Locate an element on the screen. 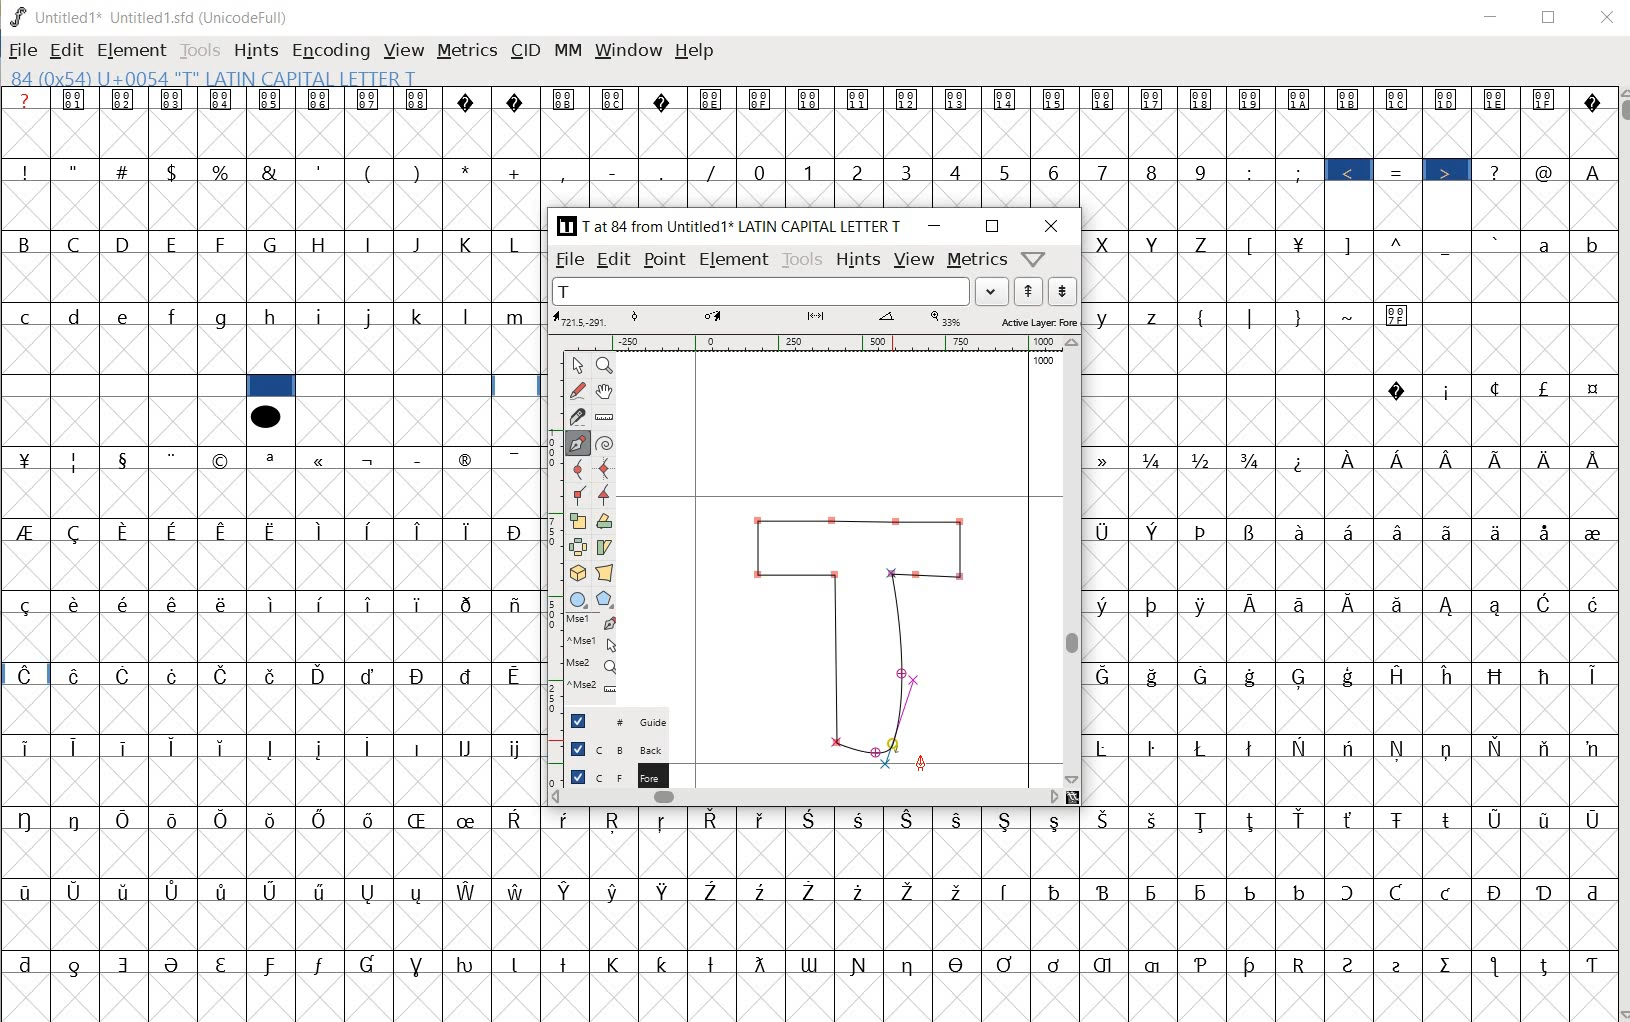 The height and width of the screenshot is (1022, 1630). g is located at coordinates (223, 318).